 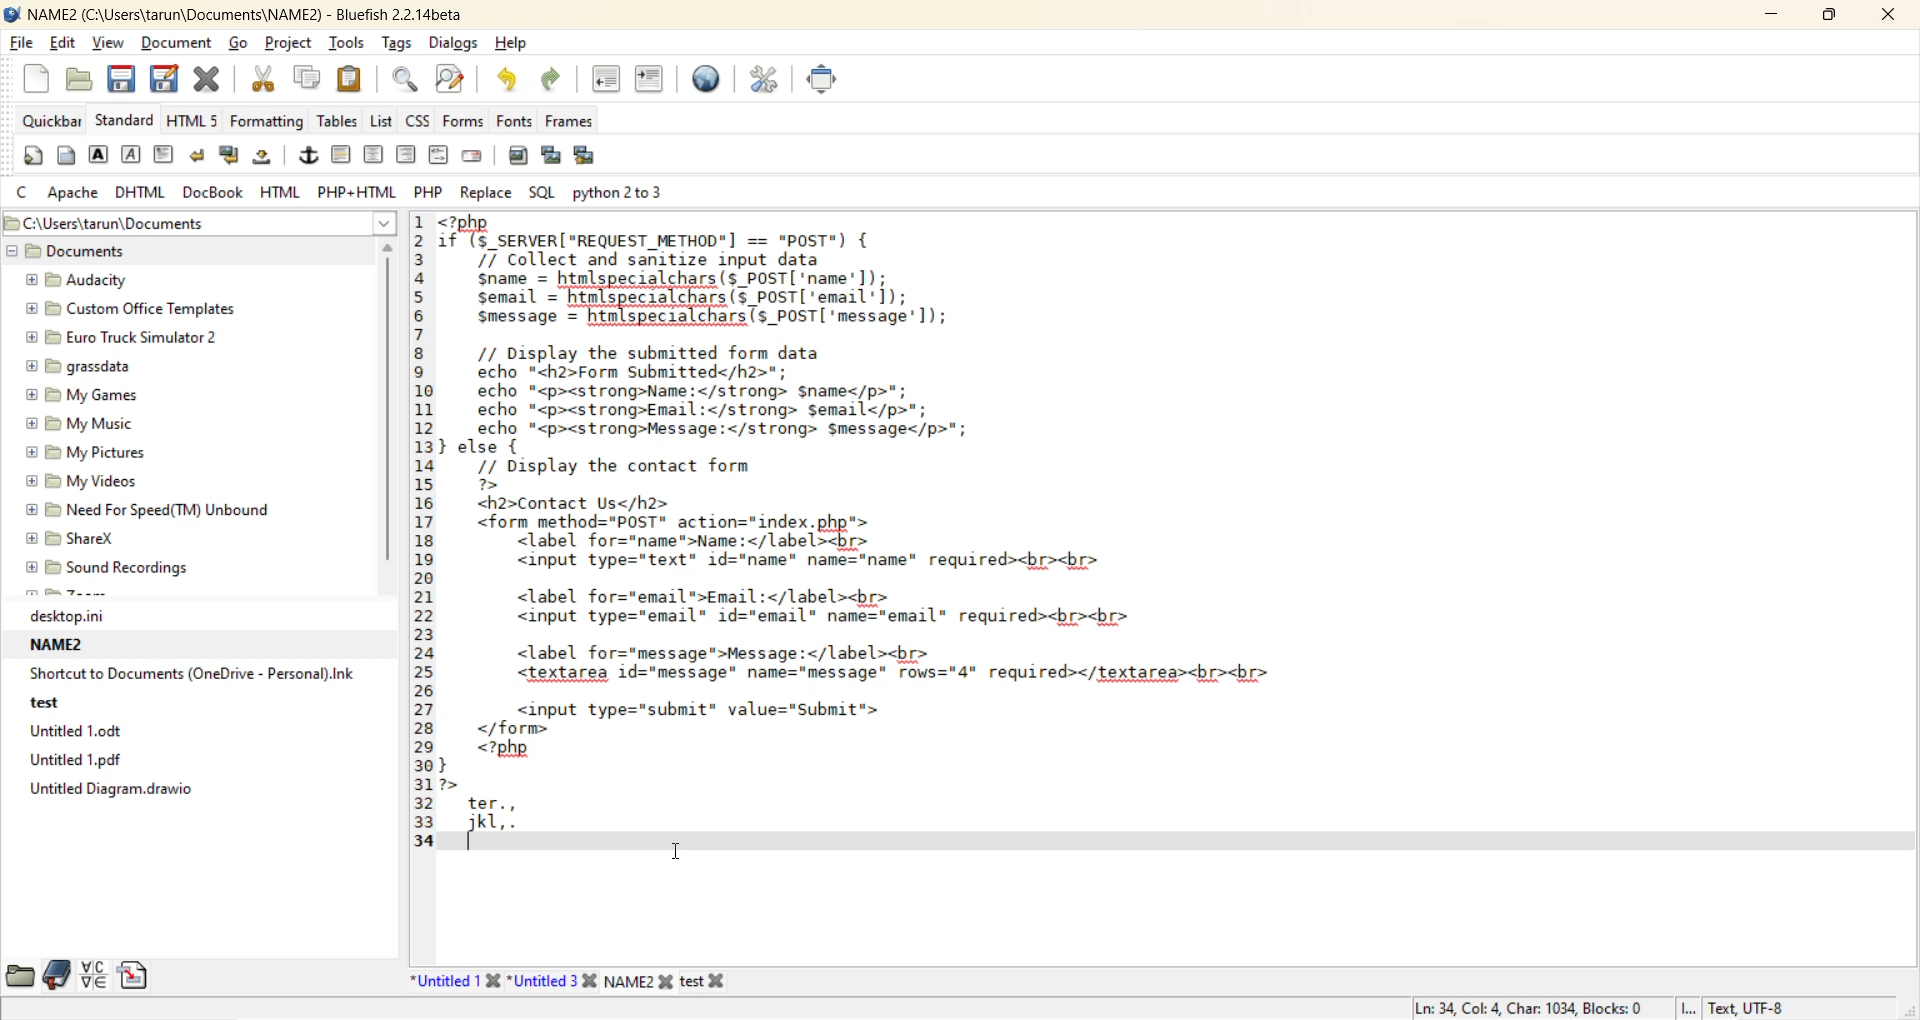 What do you see at coordinates (166, 80) in the screenshot?
I see `save as` at bounding box center [166, 80].